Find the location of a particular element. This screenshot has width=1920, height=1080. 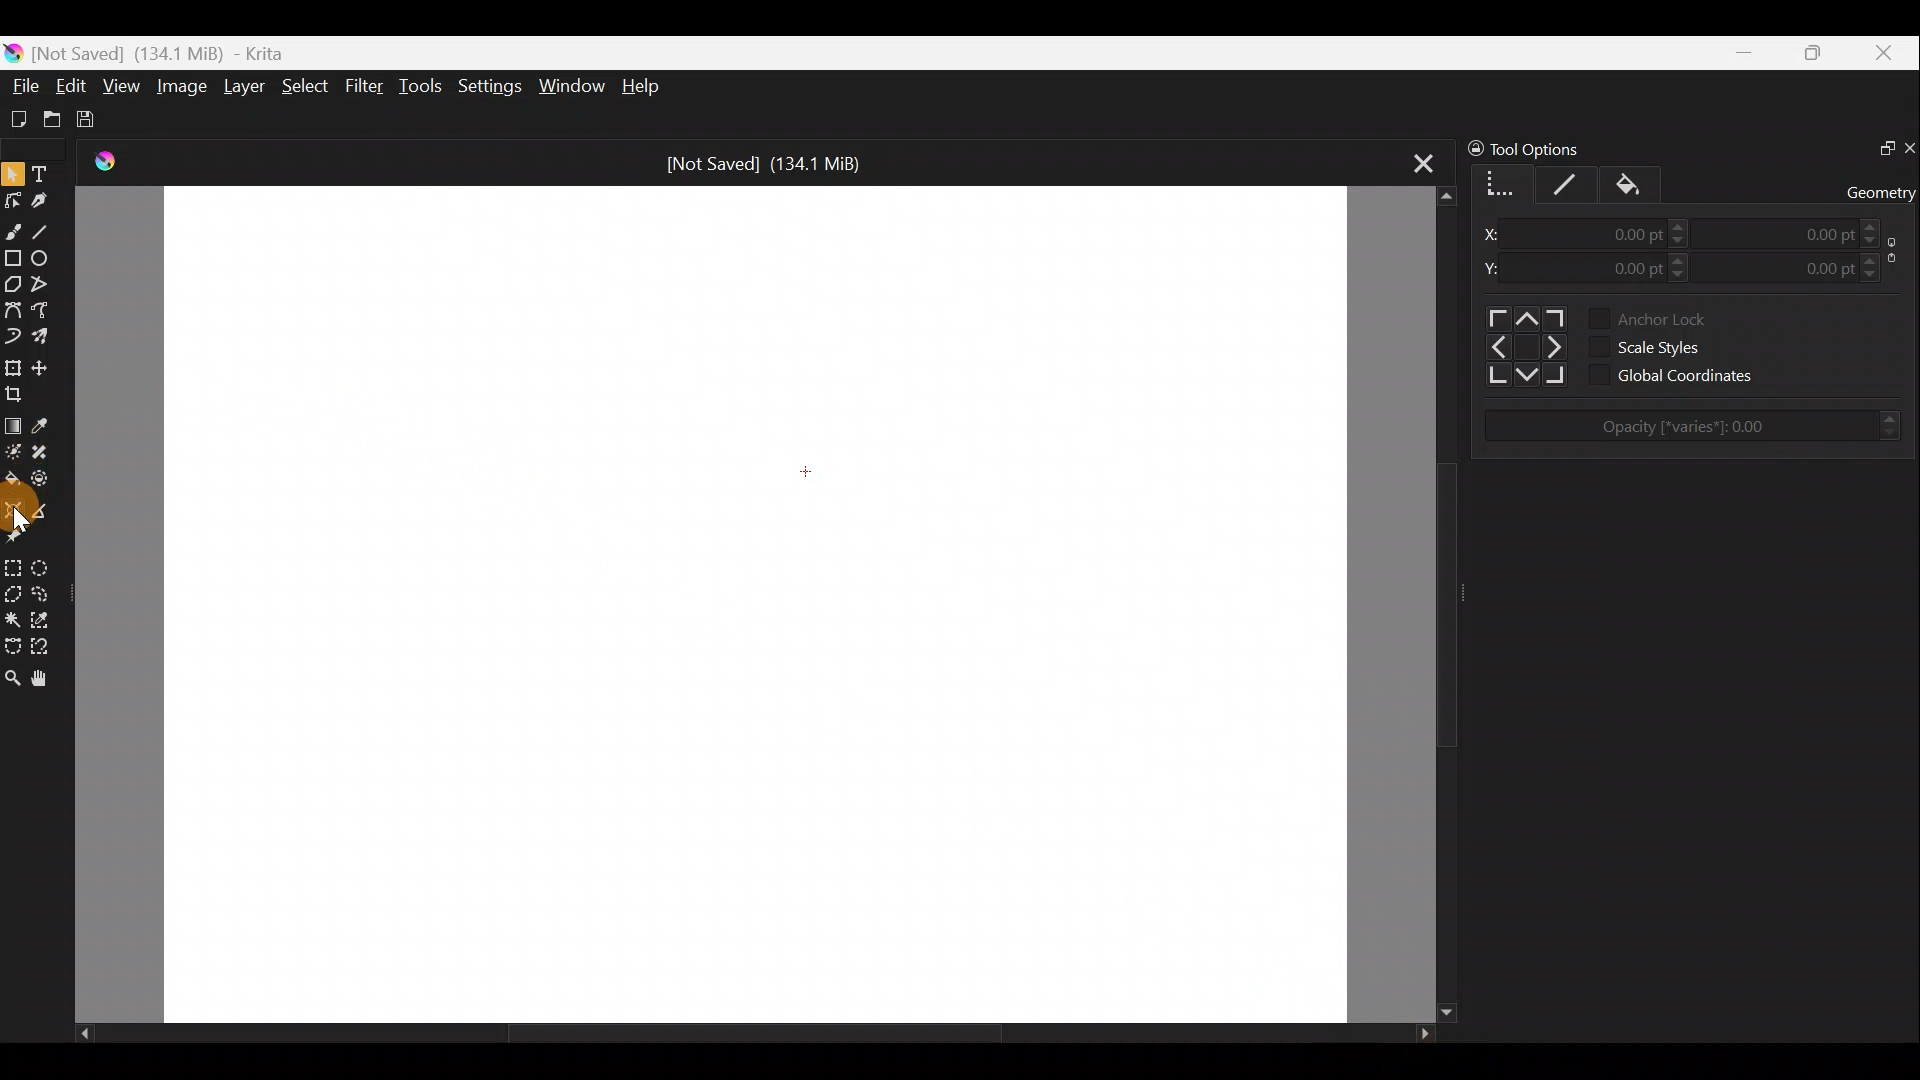

View is located at coordinates (122, 87).